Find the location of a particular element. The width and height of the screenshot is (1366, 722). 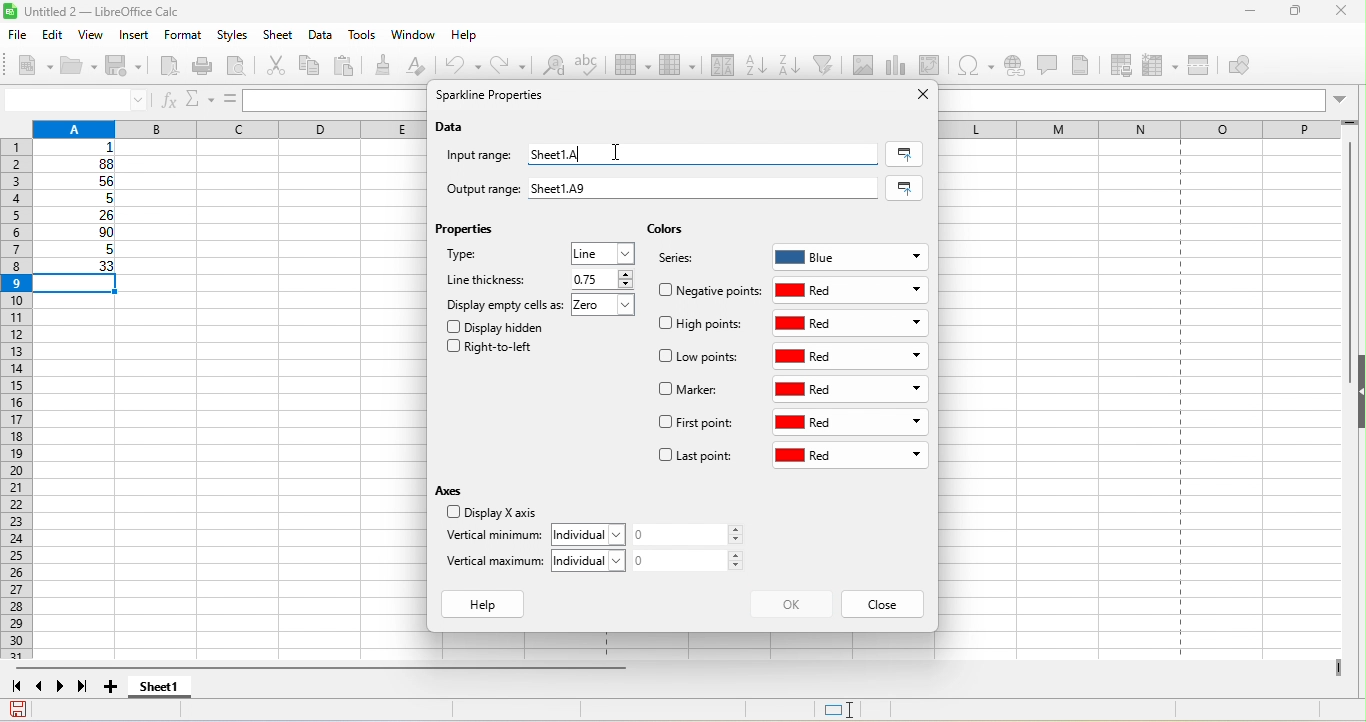

add sheet is located at coordinates (113, 687).